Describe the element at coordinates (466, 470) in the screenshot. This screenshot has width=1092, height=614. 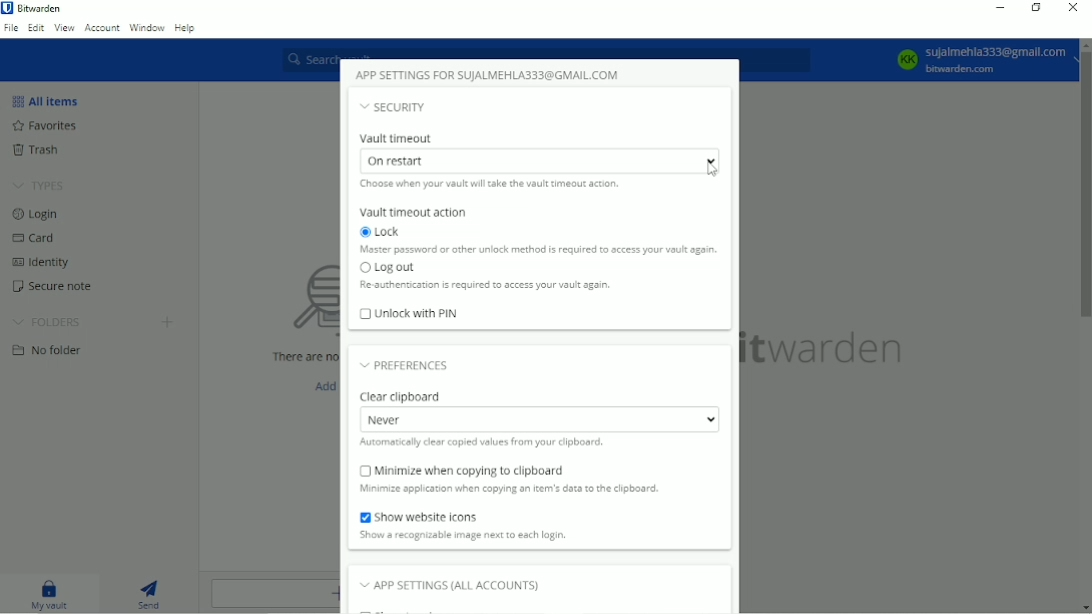
I see `Minimize when copying to clipboard` at that location.